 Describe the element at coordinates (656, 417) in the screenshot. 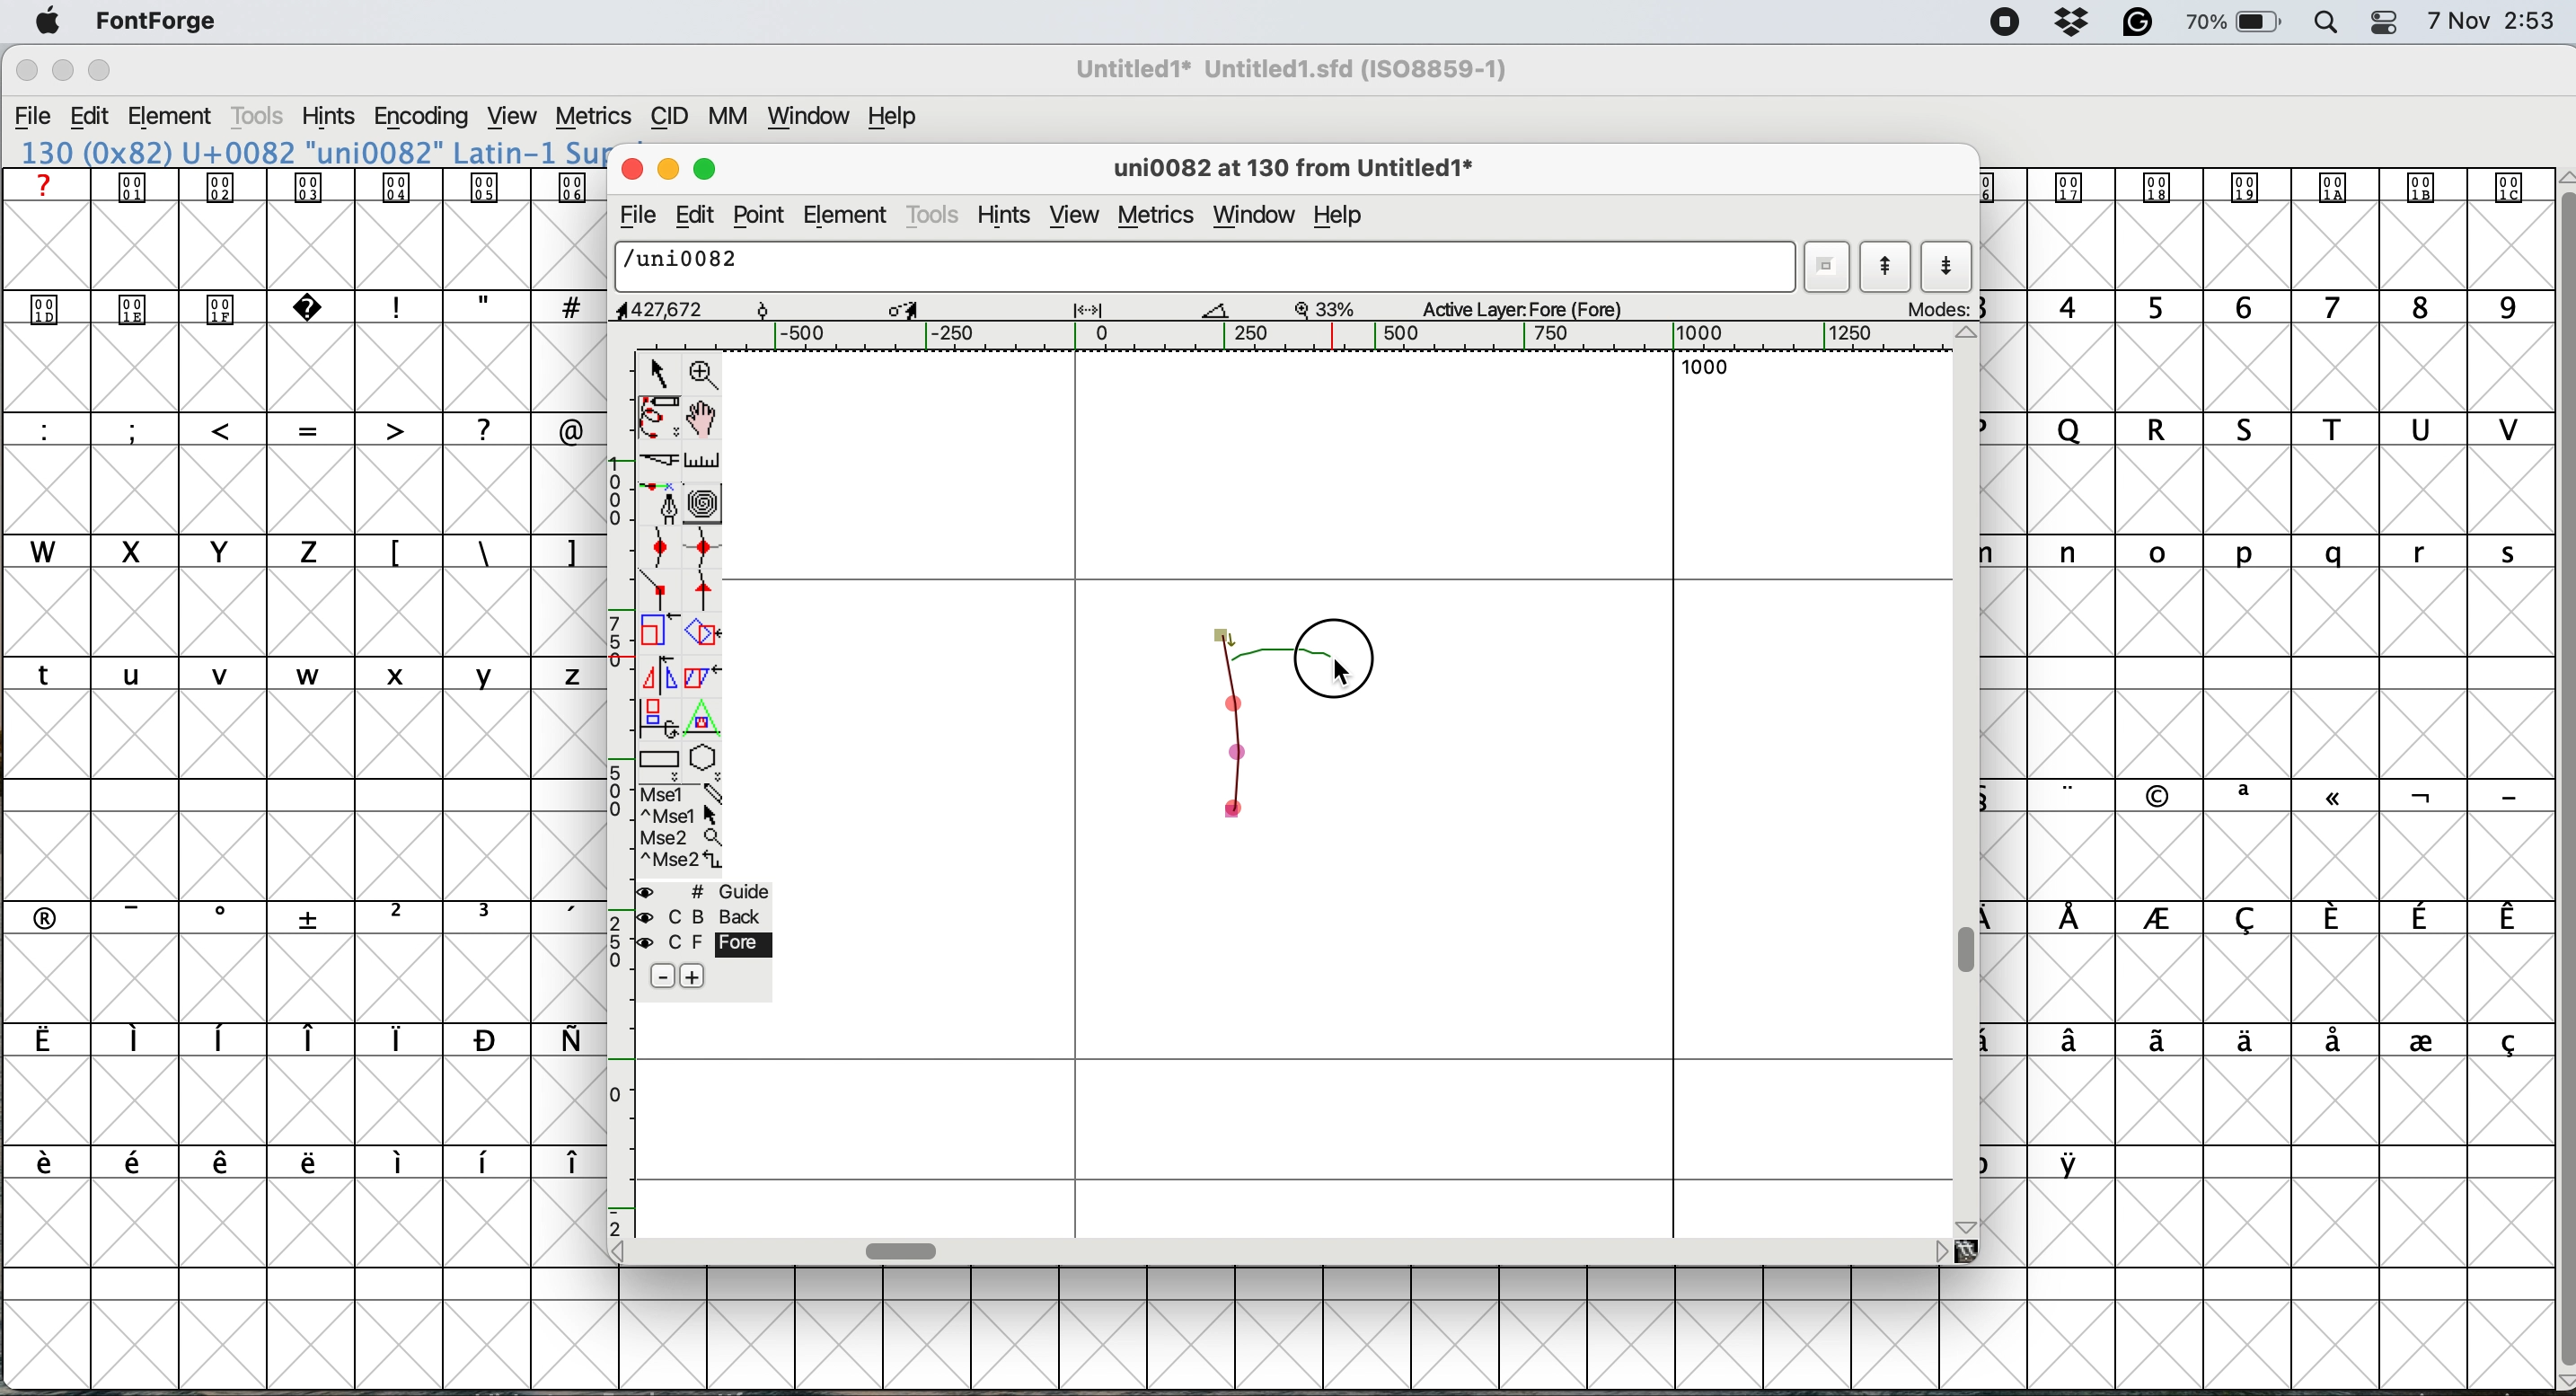

I see `draw freehand curve` at that location.